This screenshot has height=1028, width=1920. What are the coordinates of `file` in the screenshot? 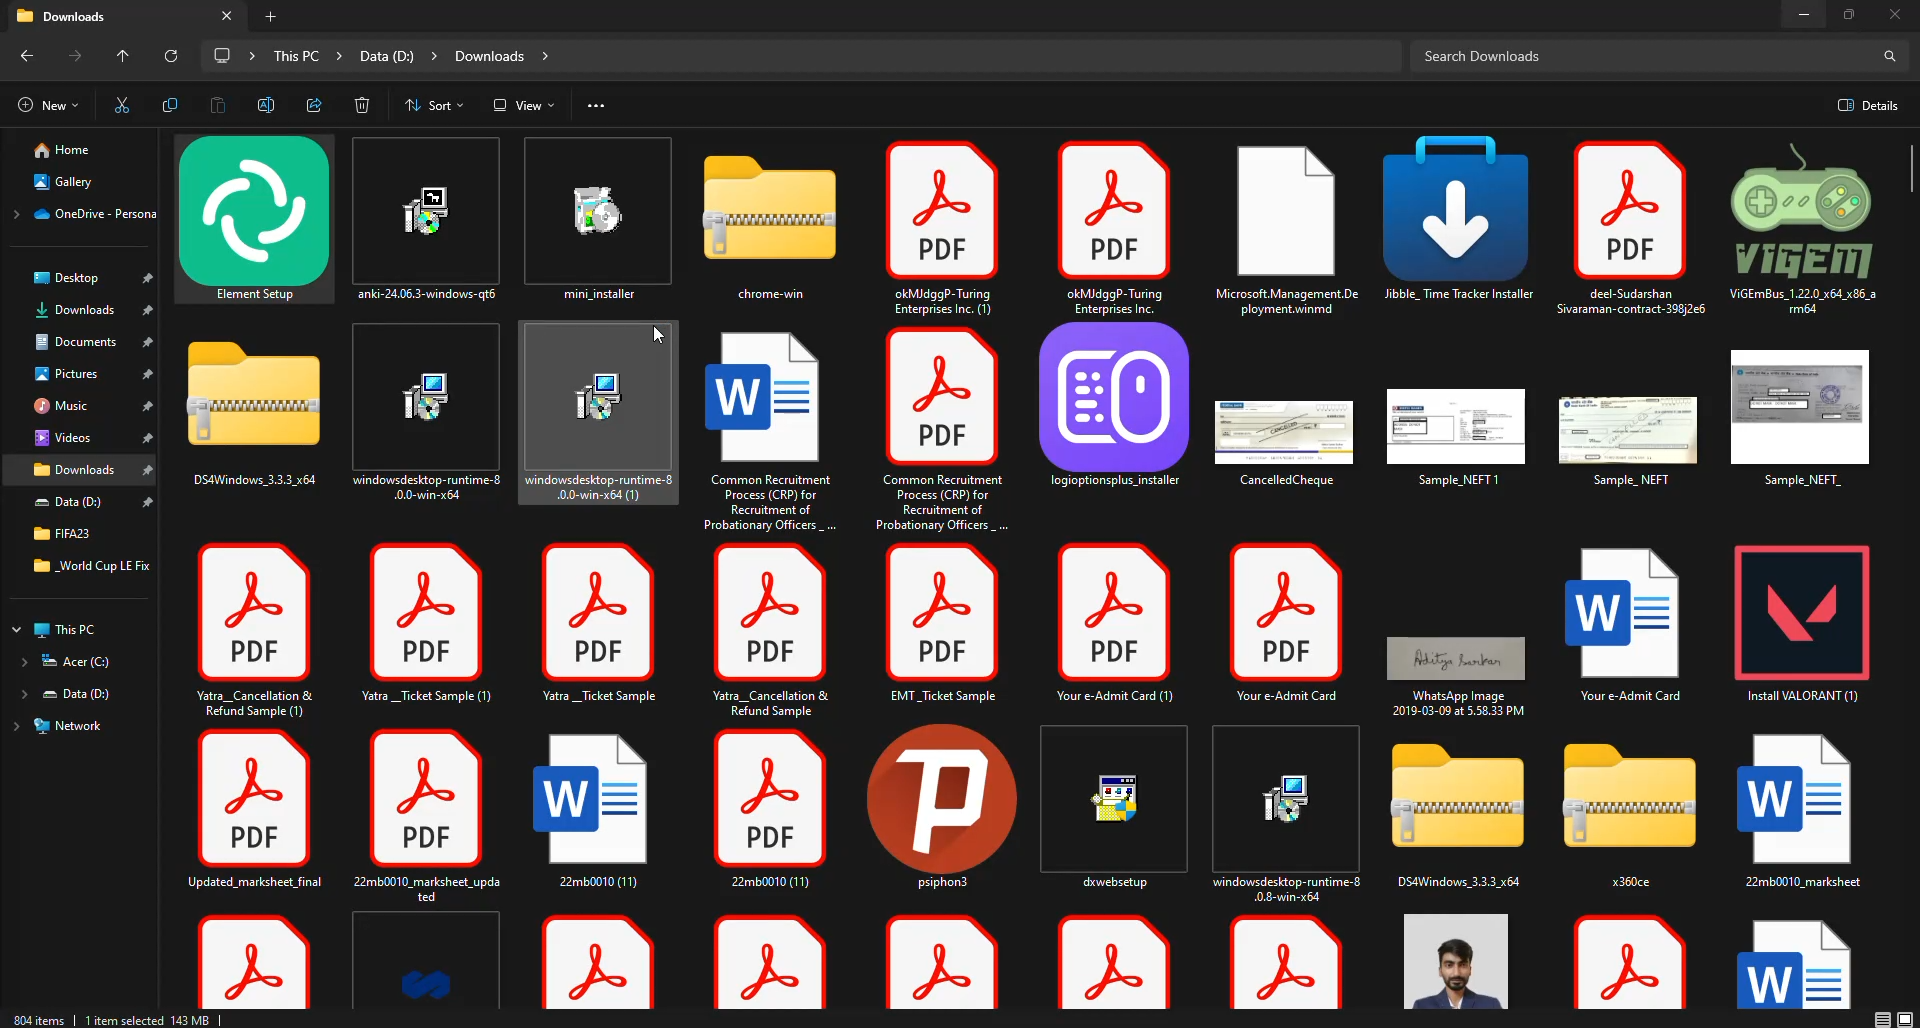 It's located at (261, 961).